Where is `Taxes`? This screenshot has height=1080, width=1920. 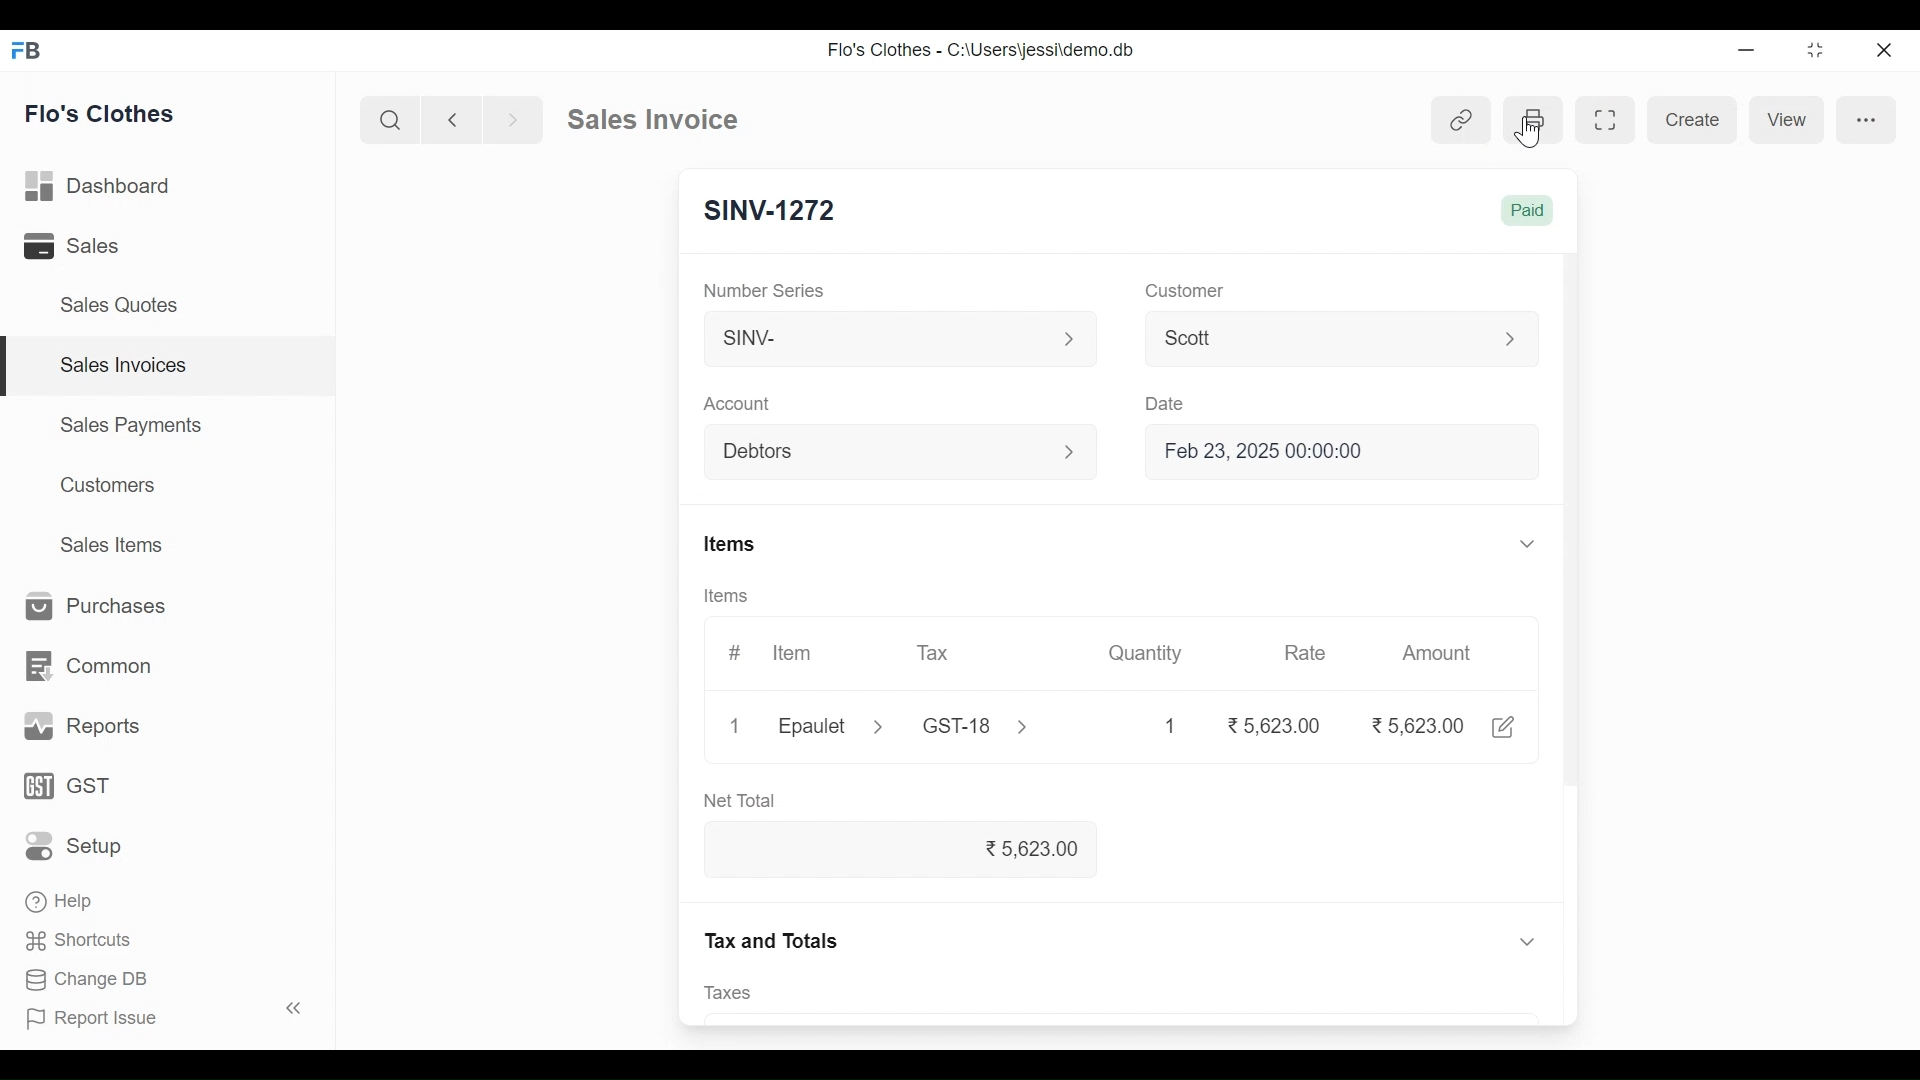
Taxes is located at coordinates (735, 992).